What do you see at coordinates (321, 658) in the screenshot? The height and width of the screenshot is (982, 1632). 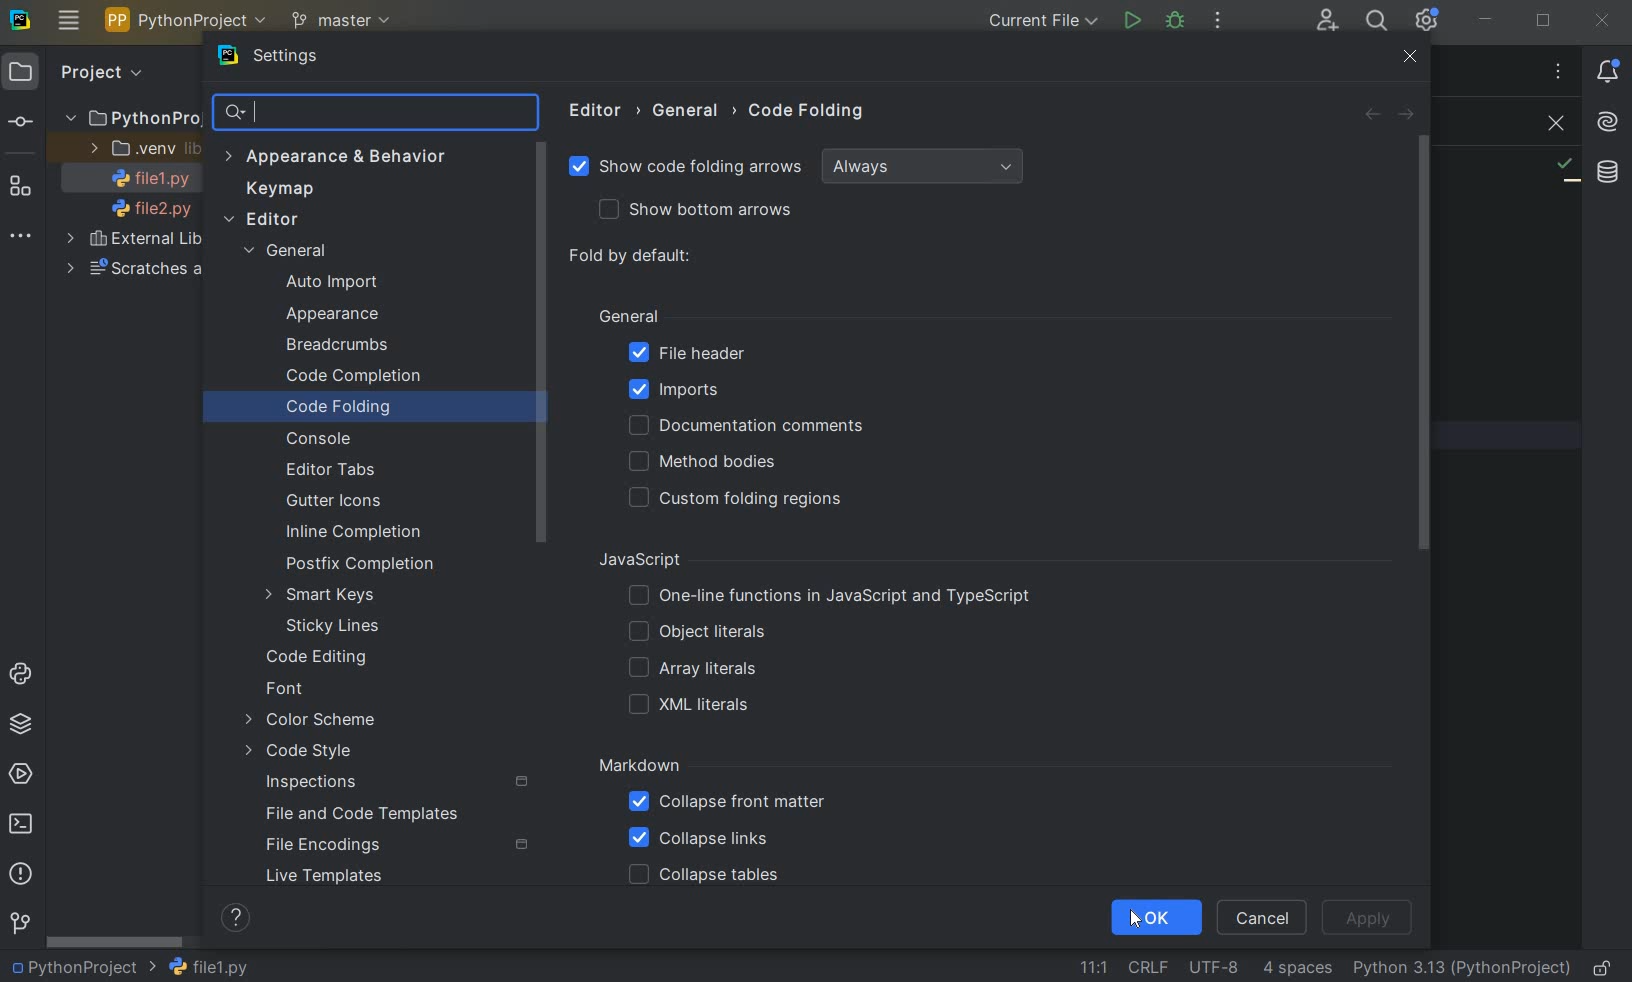 I see `CODE EDITING` at bounding box center [321, 658].